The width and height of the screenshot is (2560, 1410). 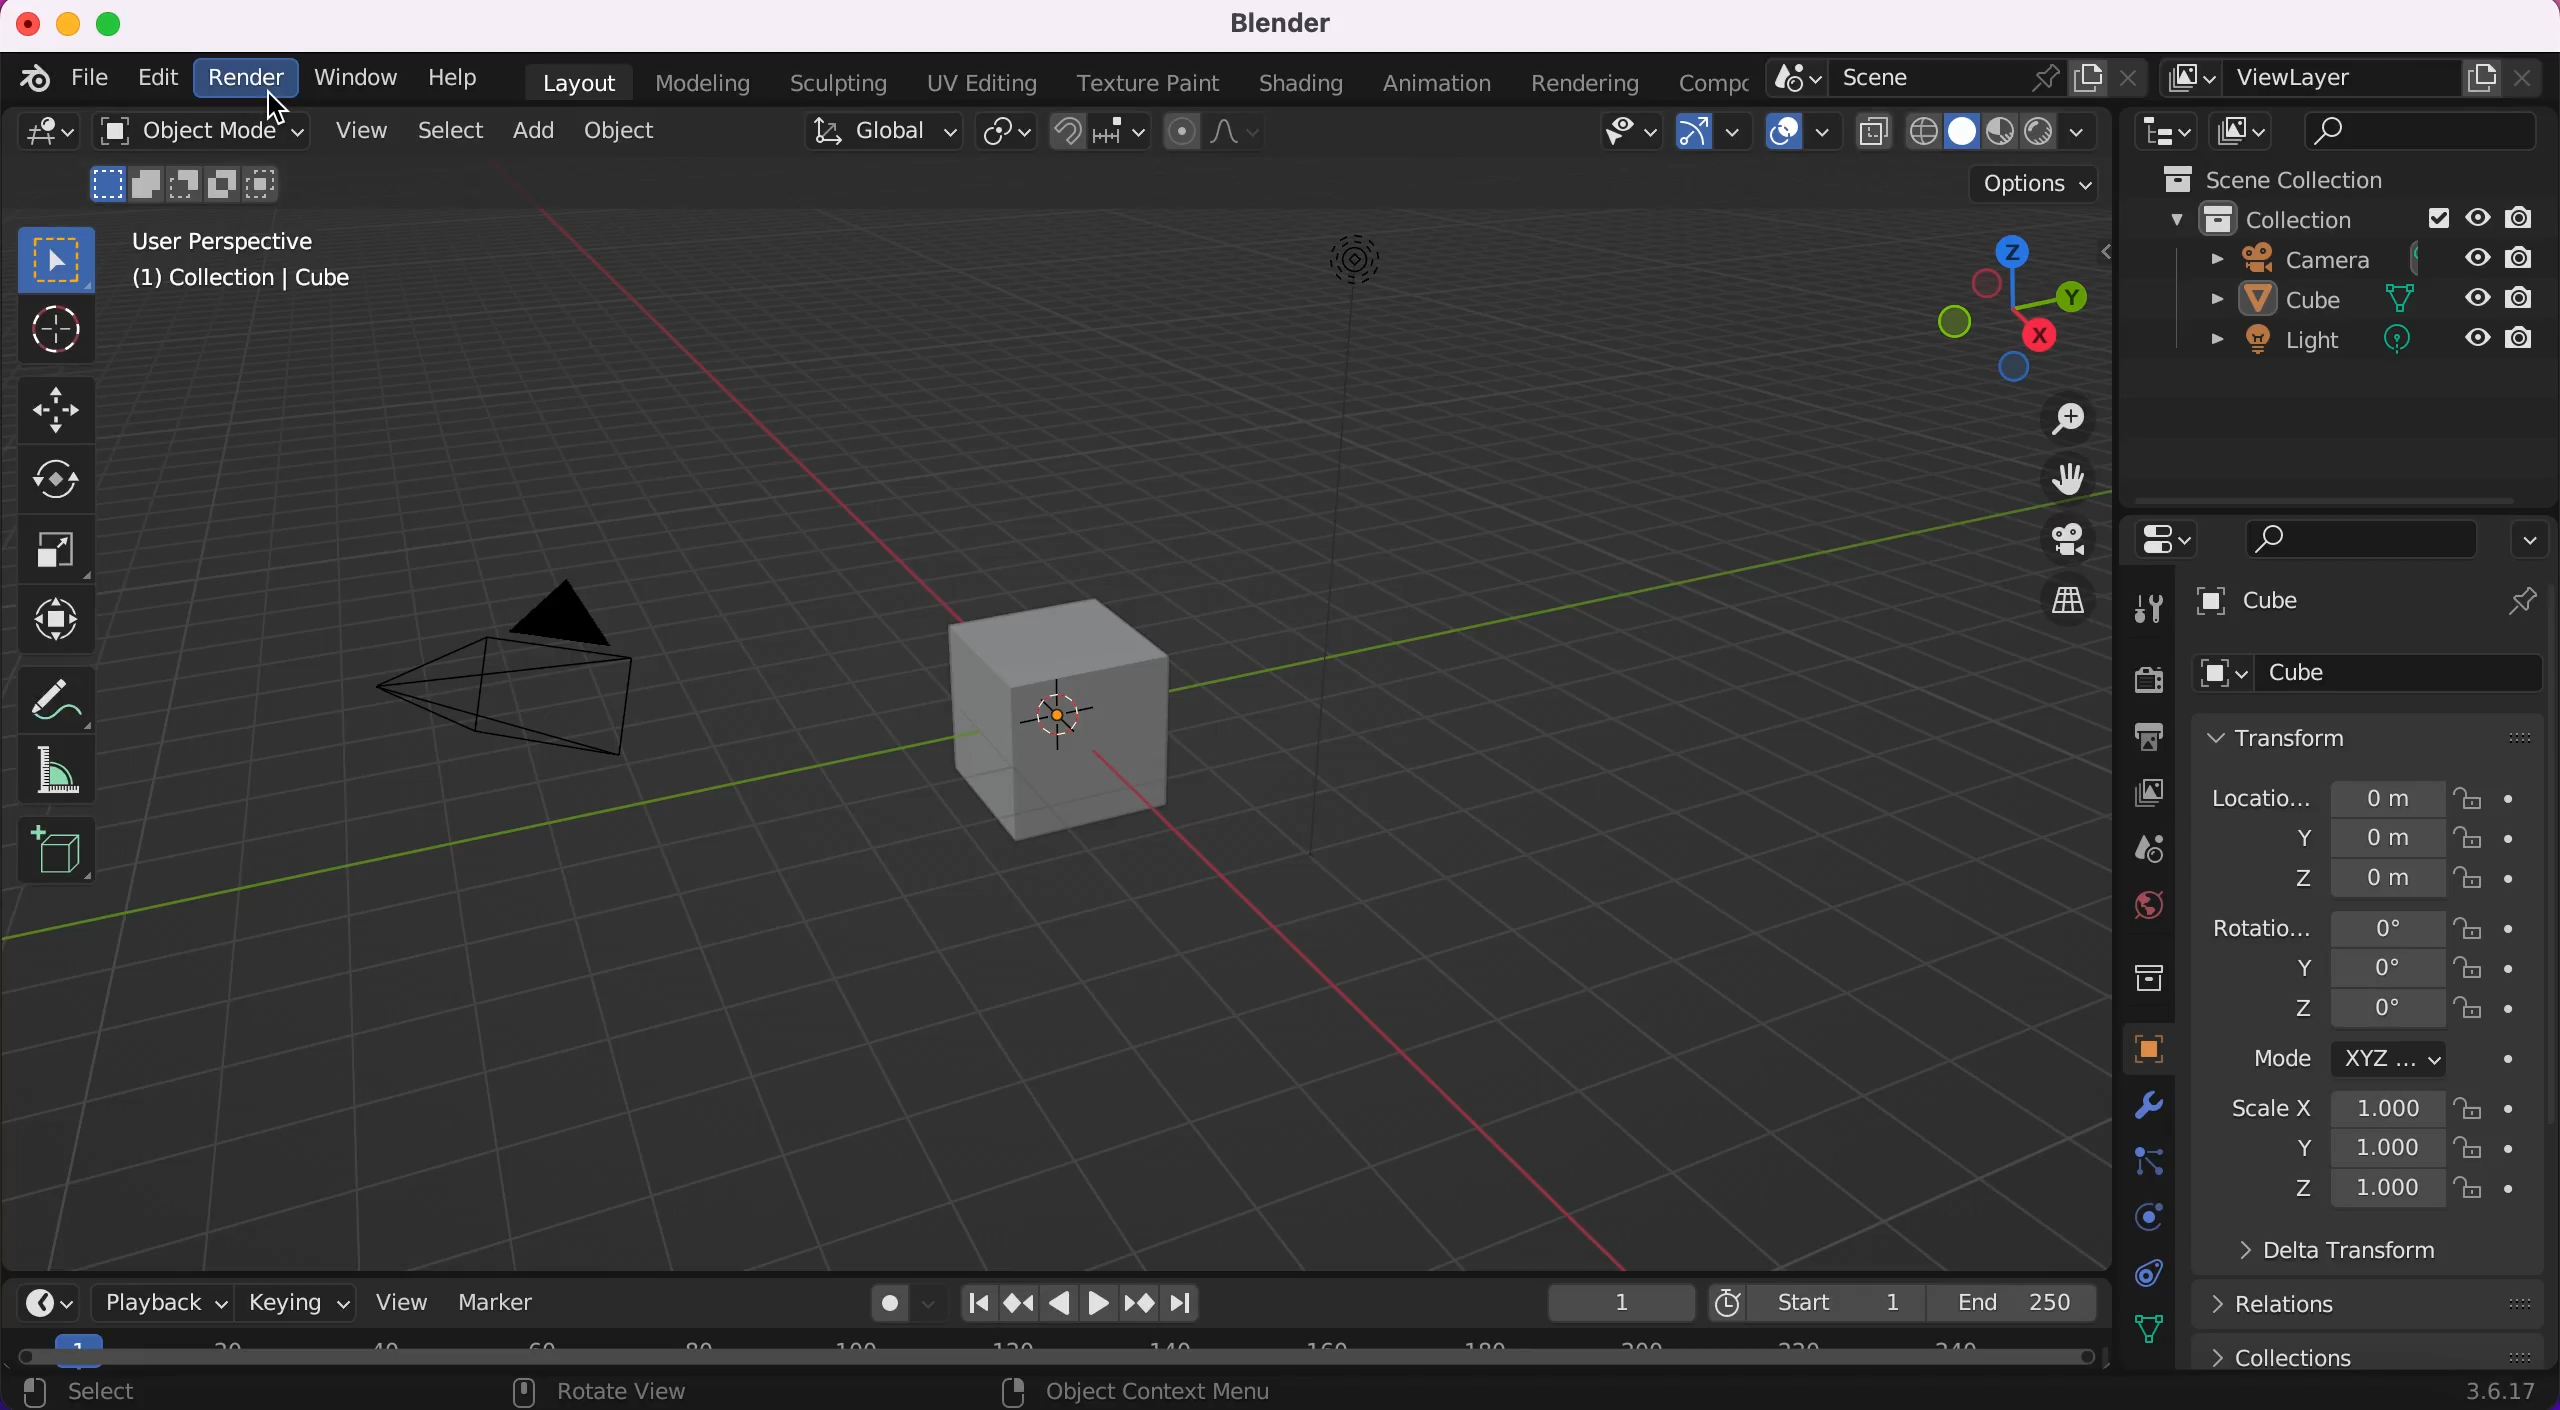 What do you see at coordinates (2270, 222) in the screenshot?
I see `collection` at bounding box center [2270, 222].